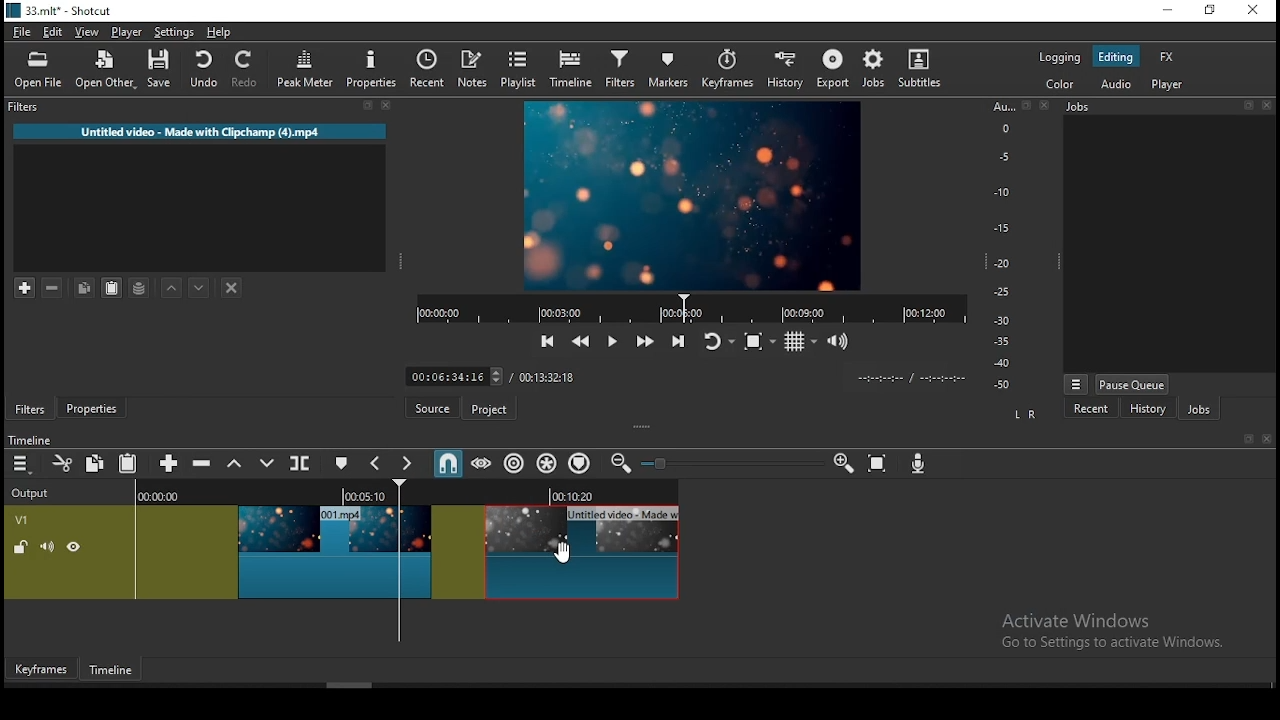 The height and width of the screenshot is (720, 1280). What do you see at coordinates (835, 68) in the screenshot?
I see `export` at bounding box center [835, 68].